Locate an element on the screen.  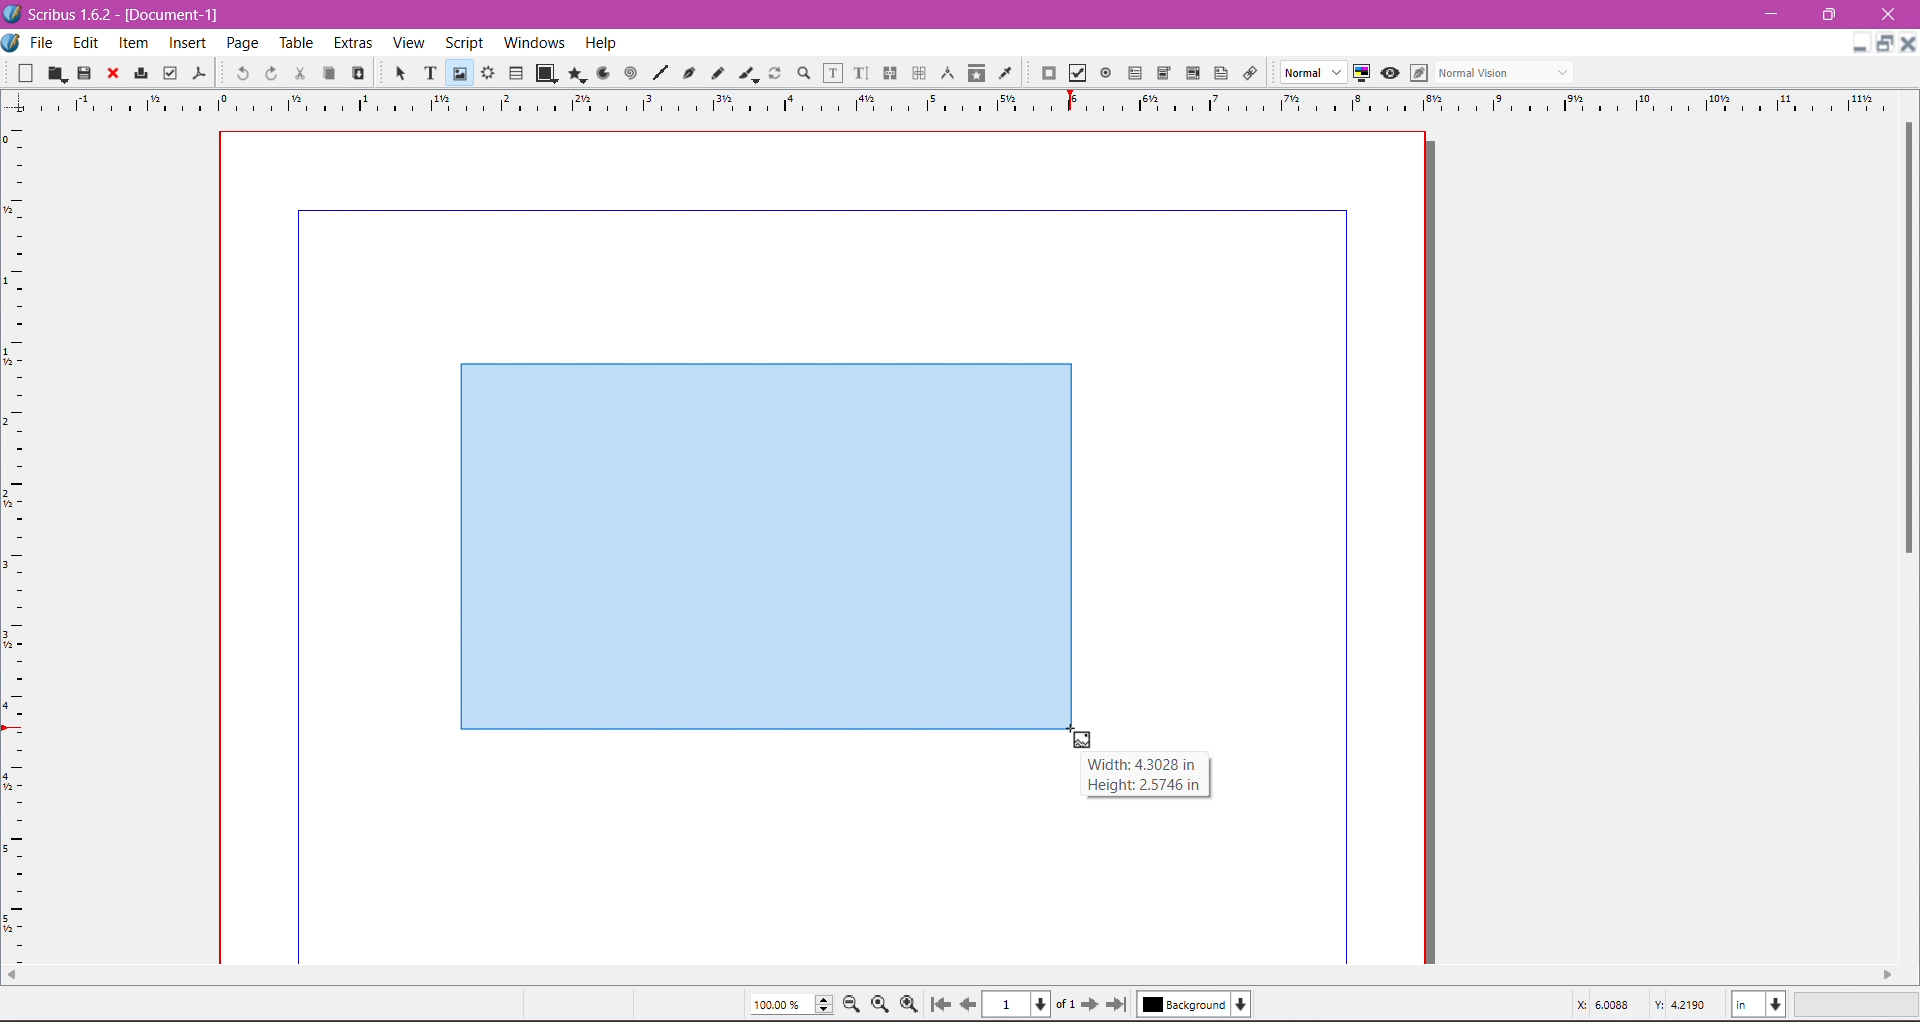
Toggle Color Management System is located at coordinates (1361, 73).